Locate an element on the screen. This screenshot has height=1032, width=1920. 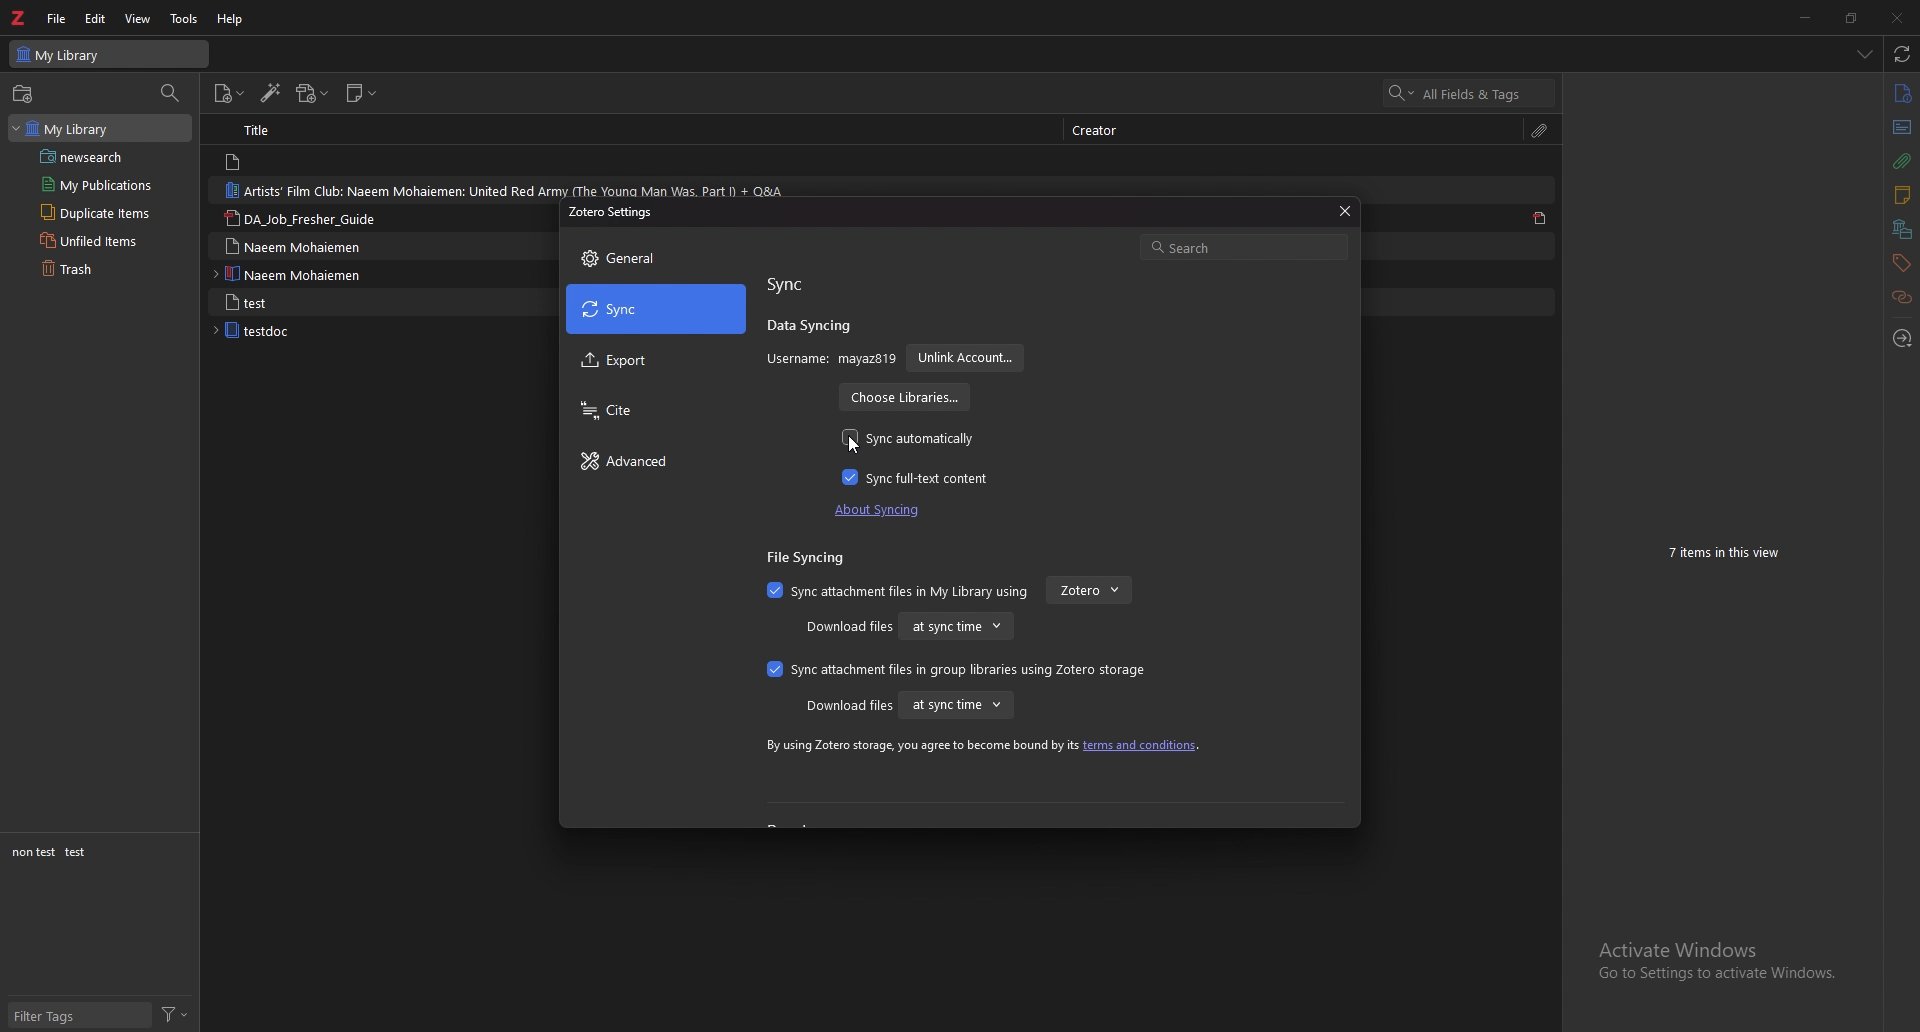
by using zotero storage, you agree to become bound by its  is located at coordinates (919, 746).